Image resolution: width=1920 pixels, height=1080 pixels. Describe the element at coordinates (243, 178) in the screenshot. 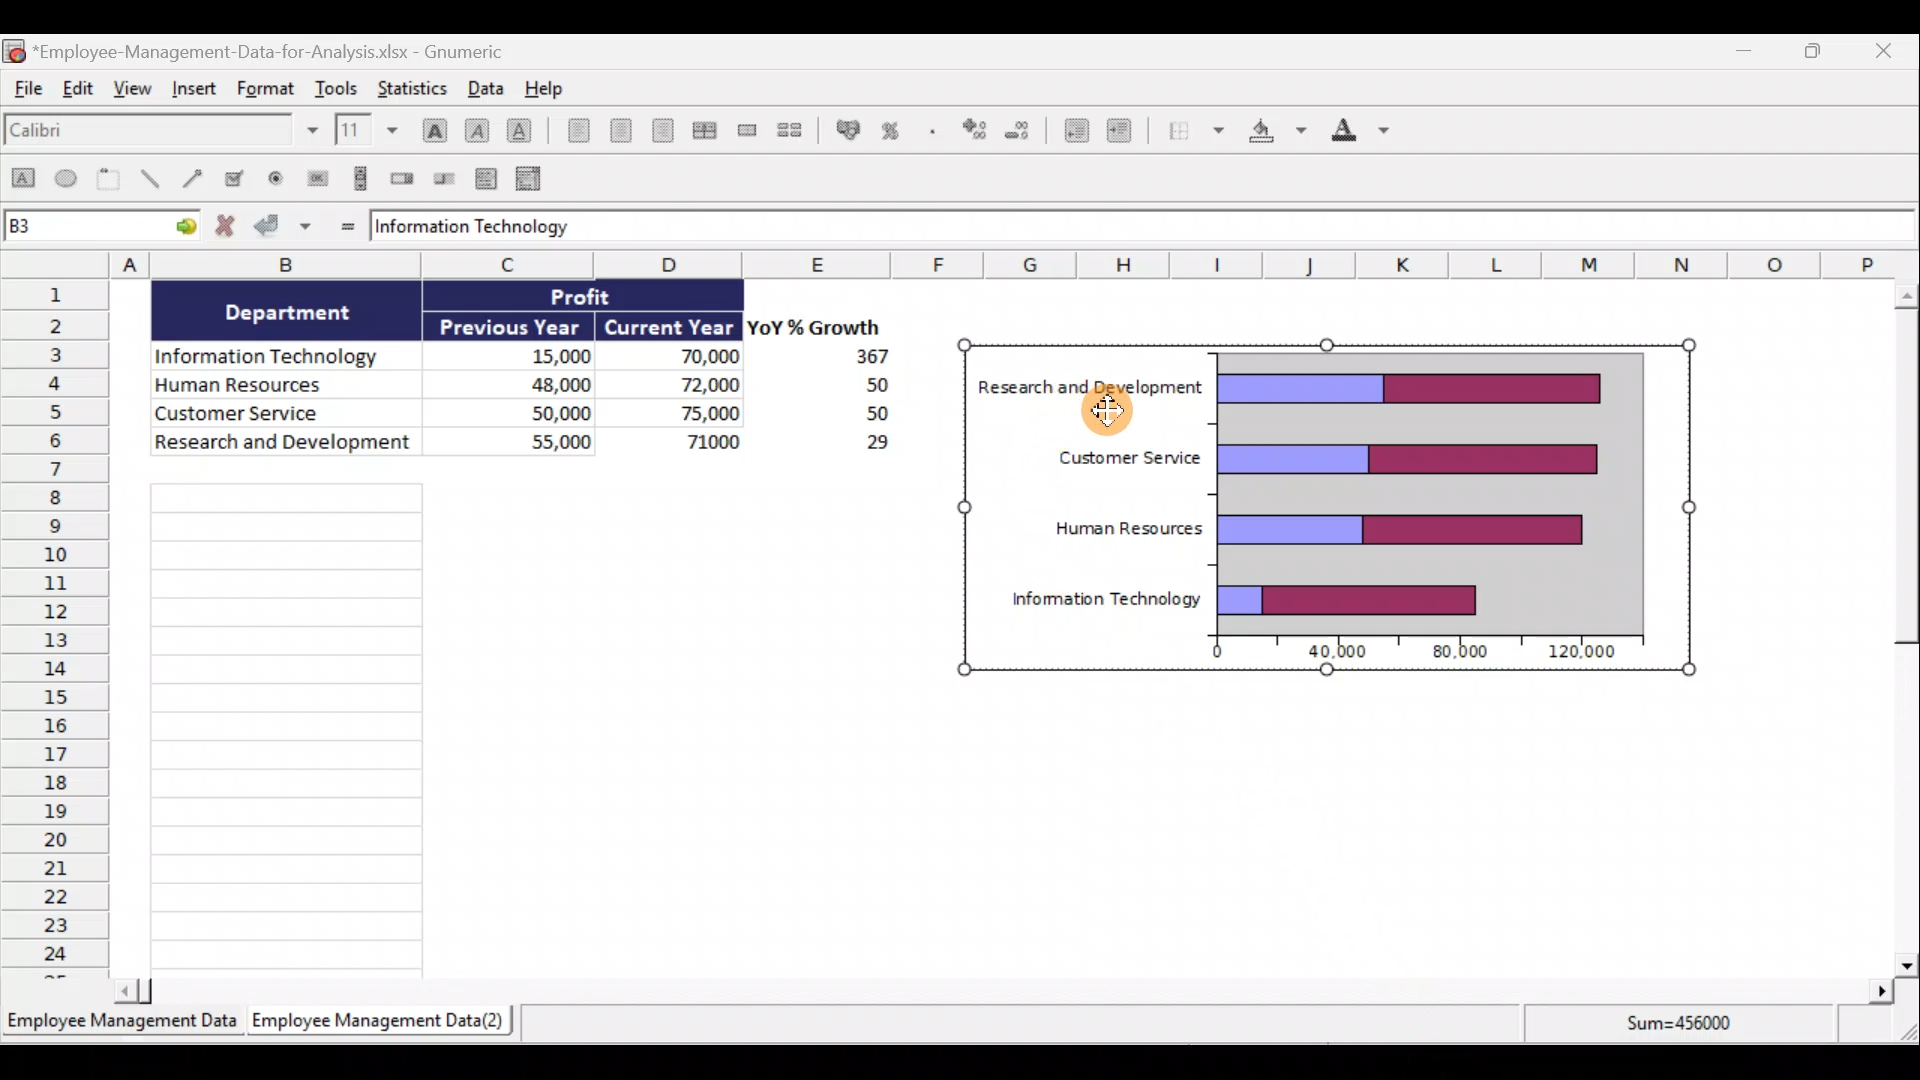

I see `Create a checkbox` at that location.